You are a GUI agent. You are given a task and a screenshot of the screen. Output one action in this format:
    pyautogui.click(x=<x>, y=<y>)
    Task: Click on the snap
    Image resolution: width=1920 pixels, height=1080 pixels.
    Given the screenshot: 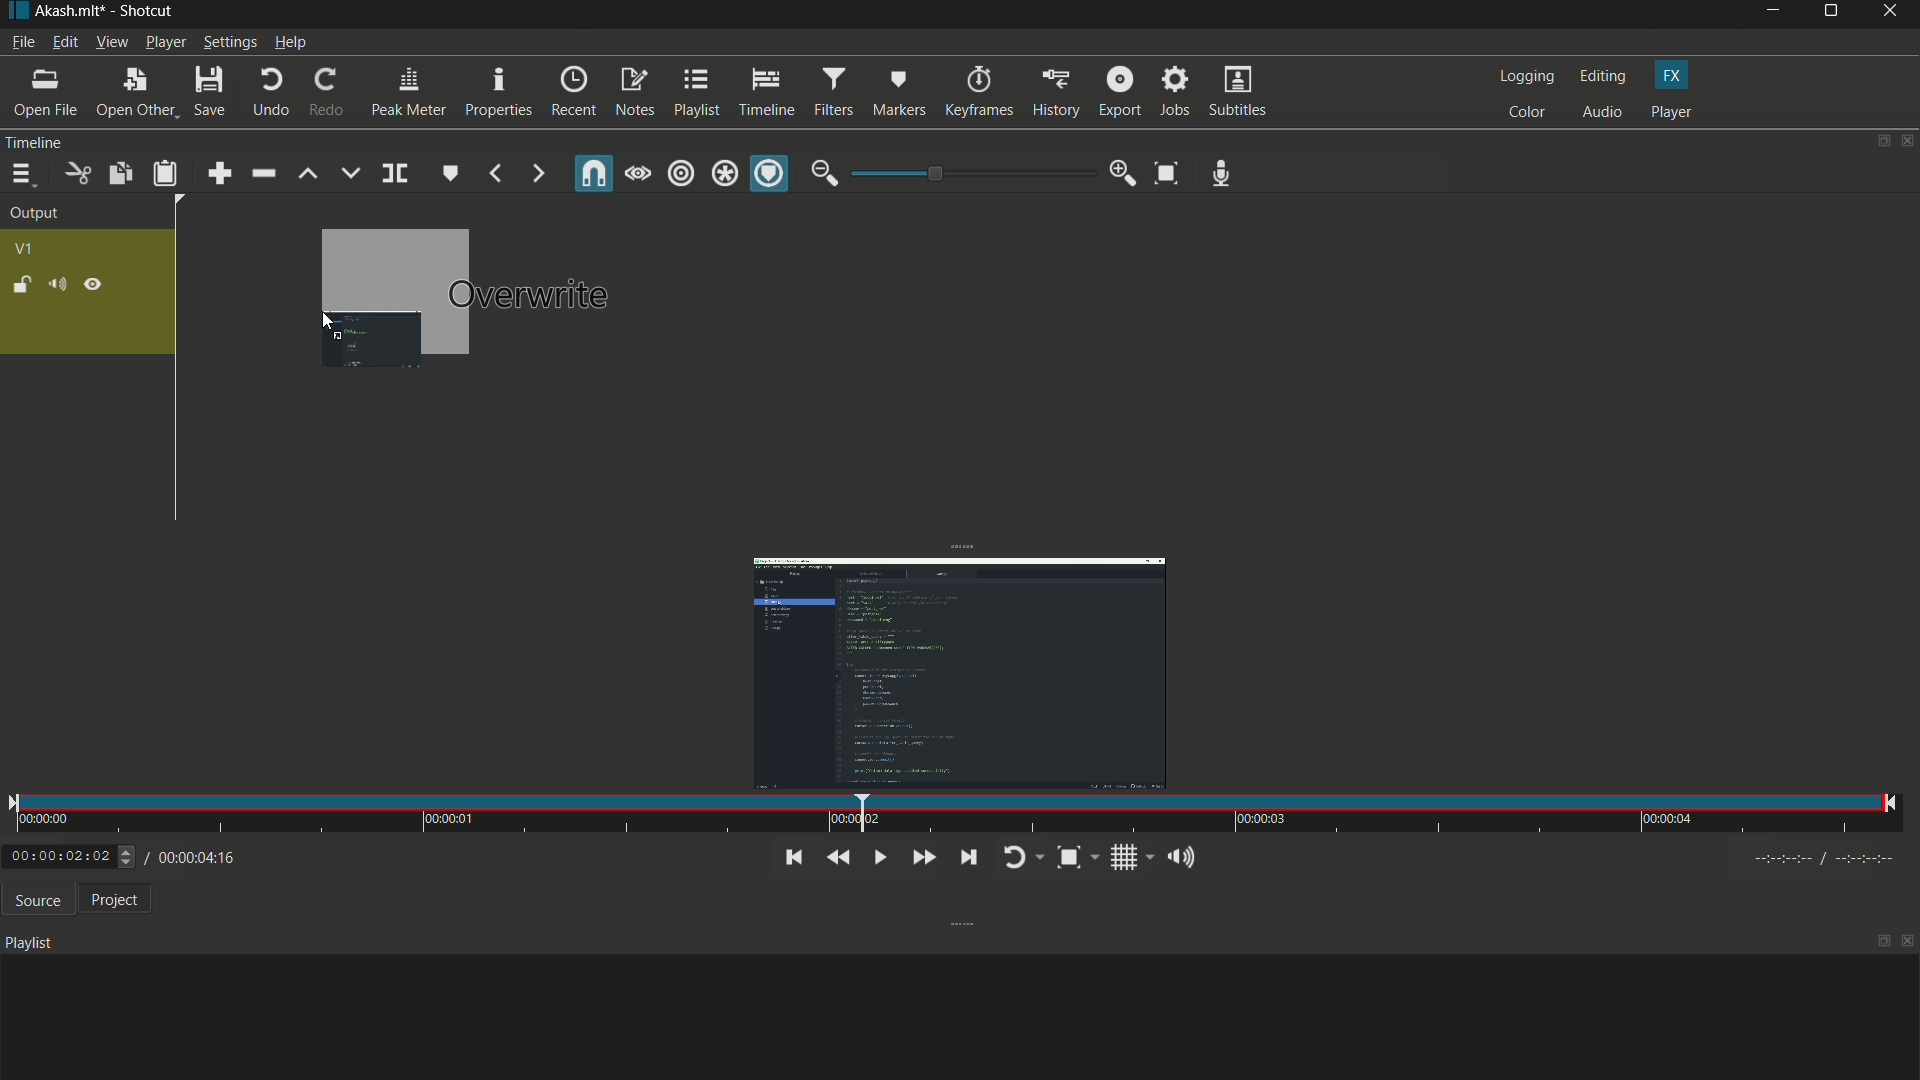 What is the action you would take?
    pyautogui.click(x=596, y=173)
    